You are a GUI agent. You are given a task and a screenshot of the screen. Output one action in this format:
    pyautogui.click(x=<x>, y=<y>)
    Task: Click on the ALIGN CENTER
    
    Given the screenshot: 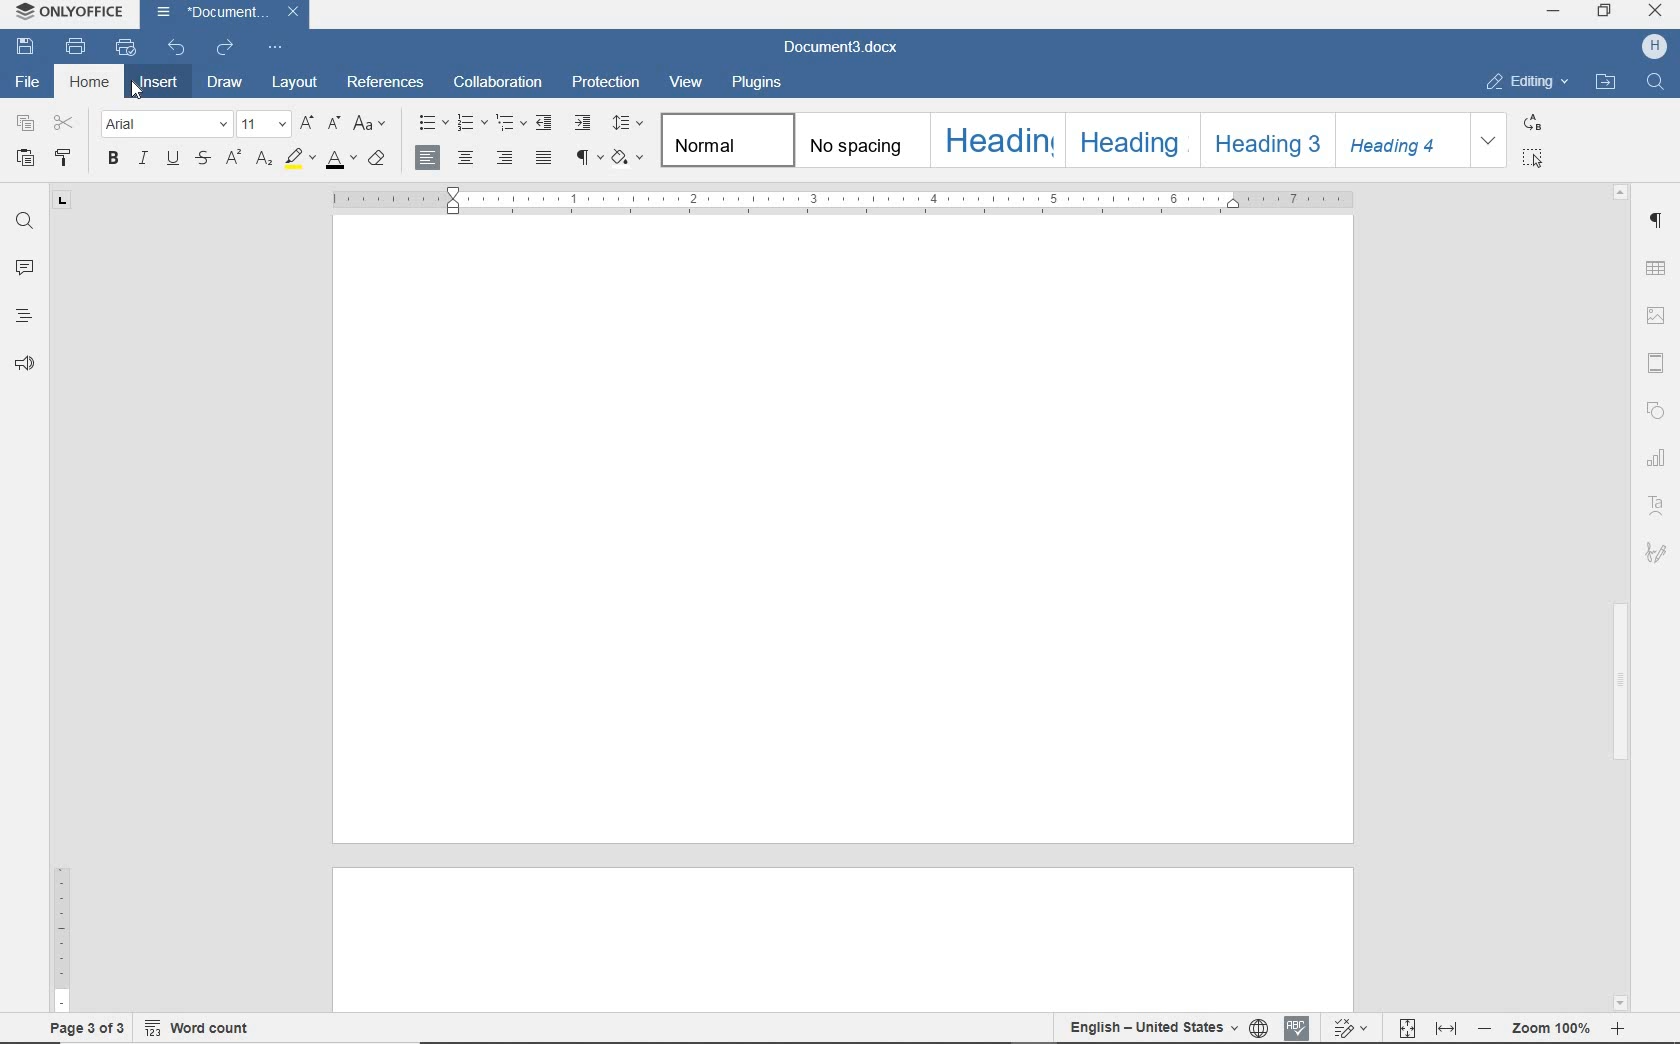 What is the action you would take?
    pyautogui.click(x=465, y=157)
    